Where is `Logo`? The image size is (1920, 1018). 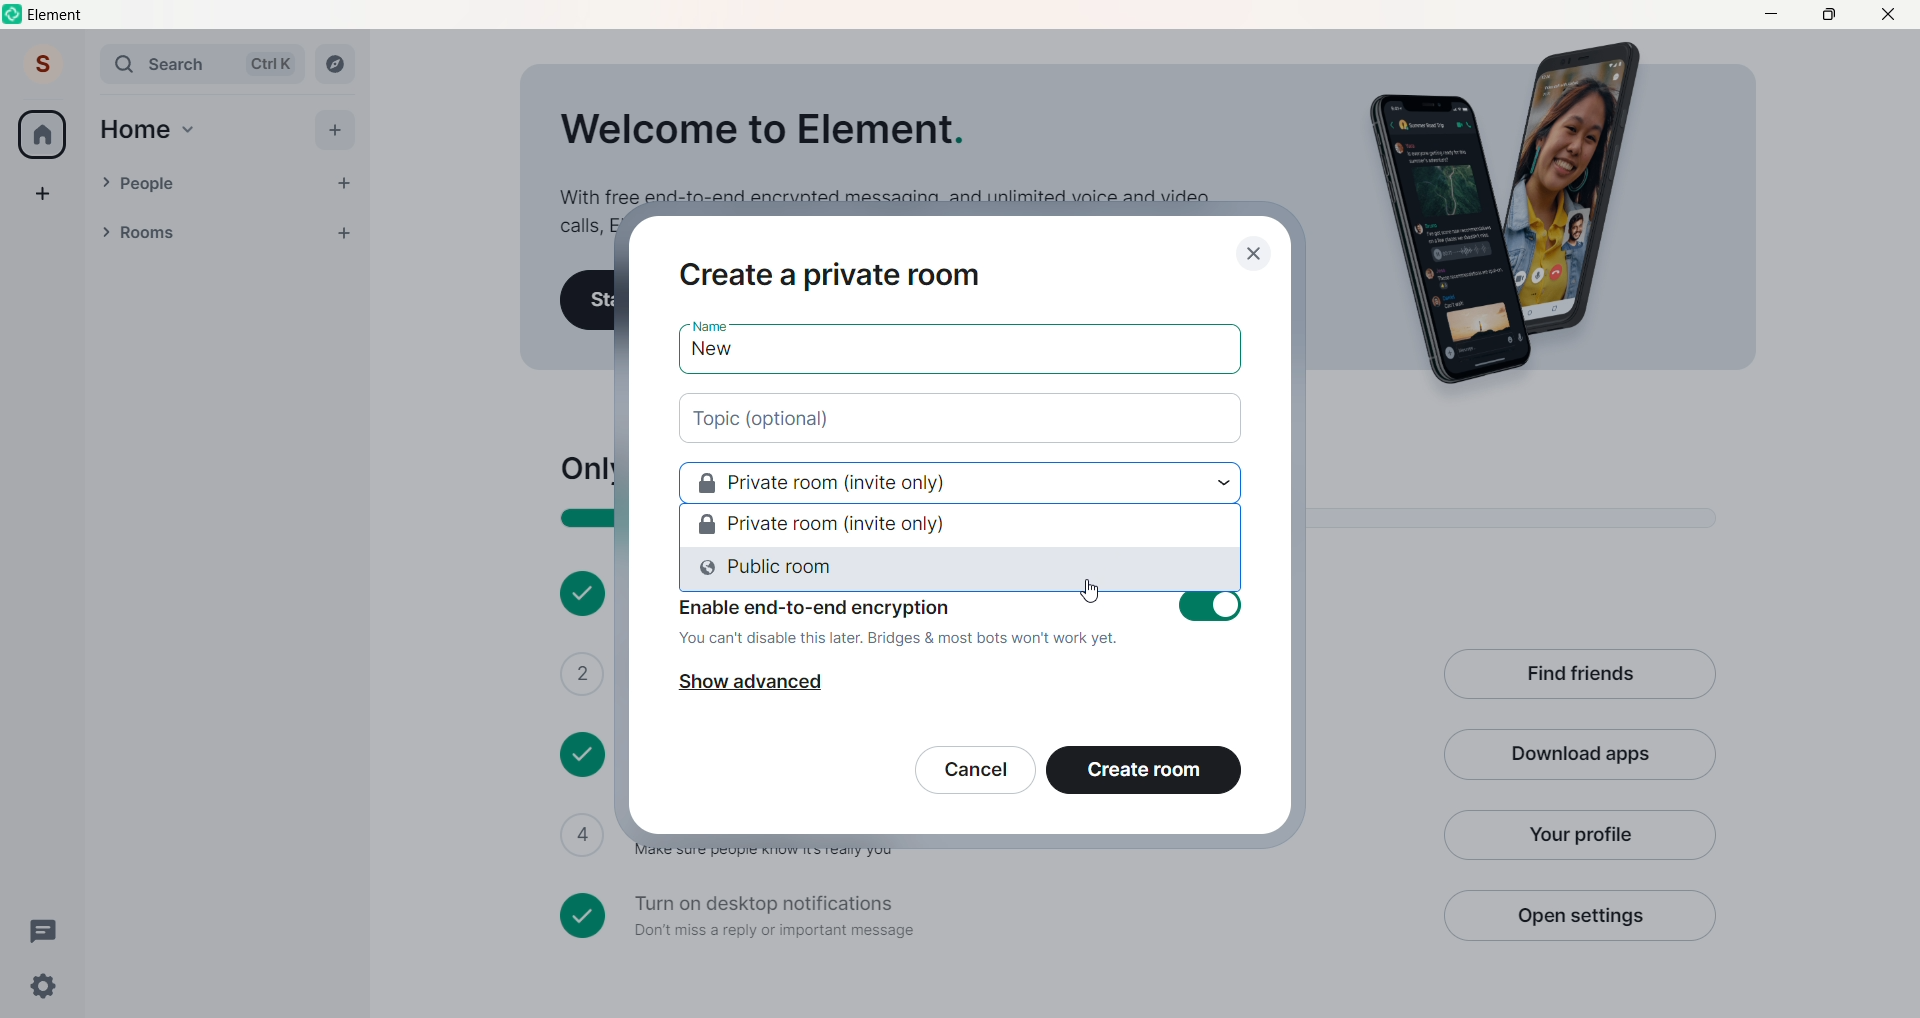
Logo is located at coordinates (14, 14).